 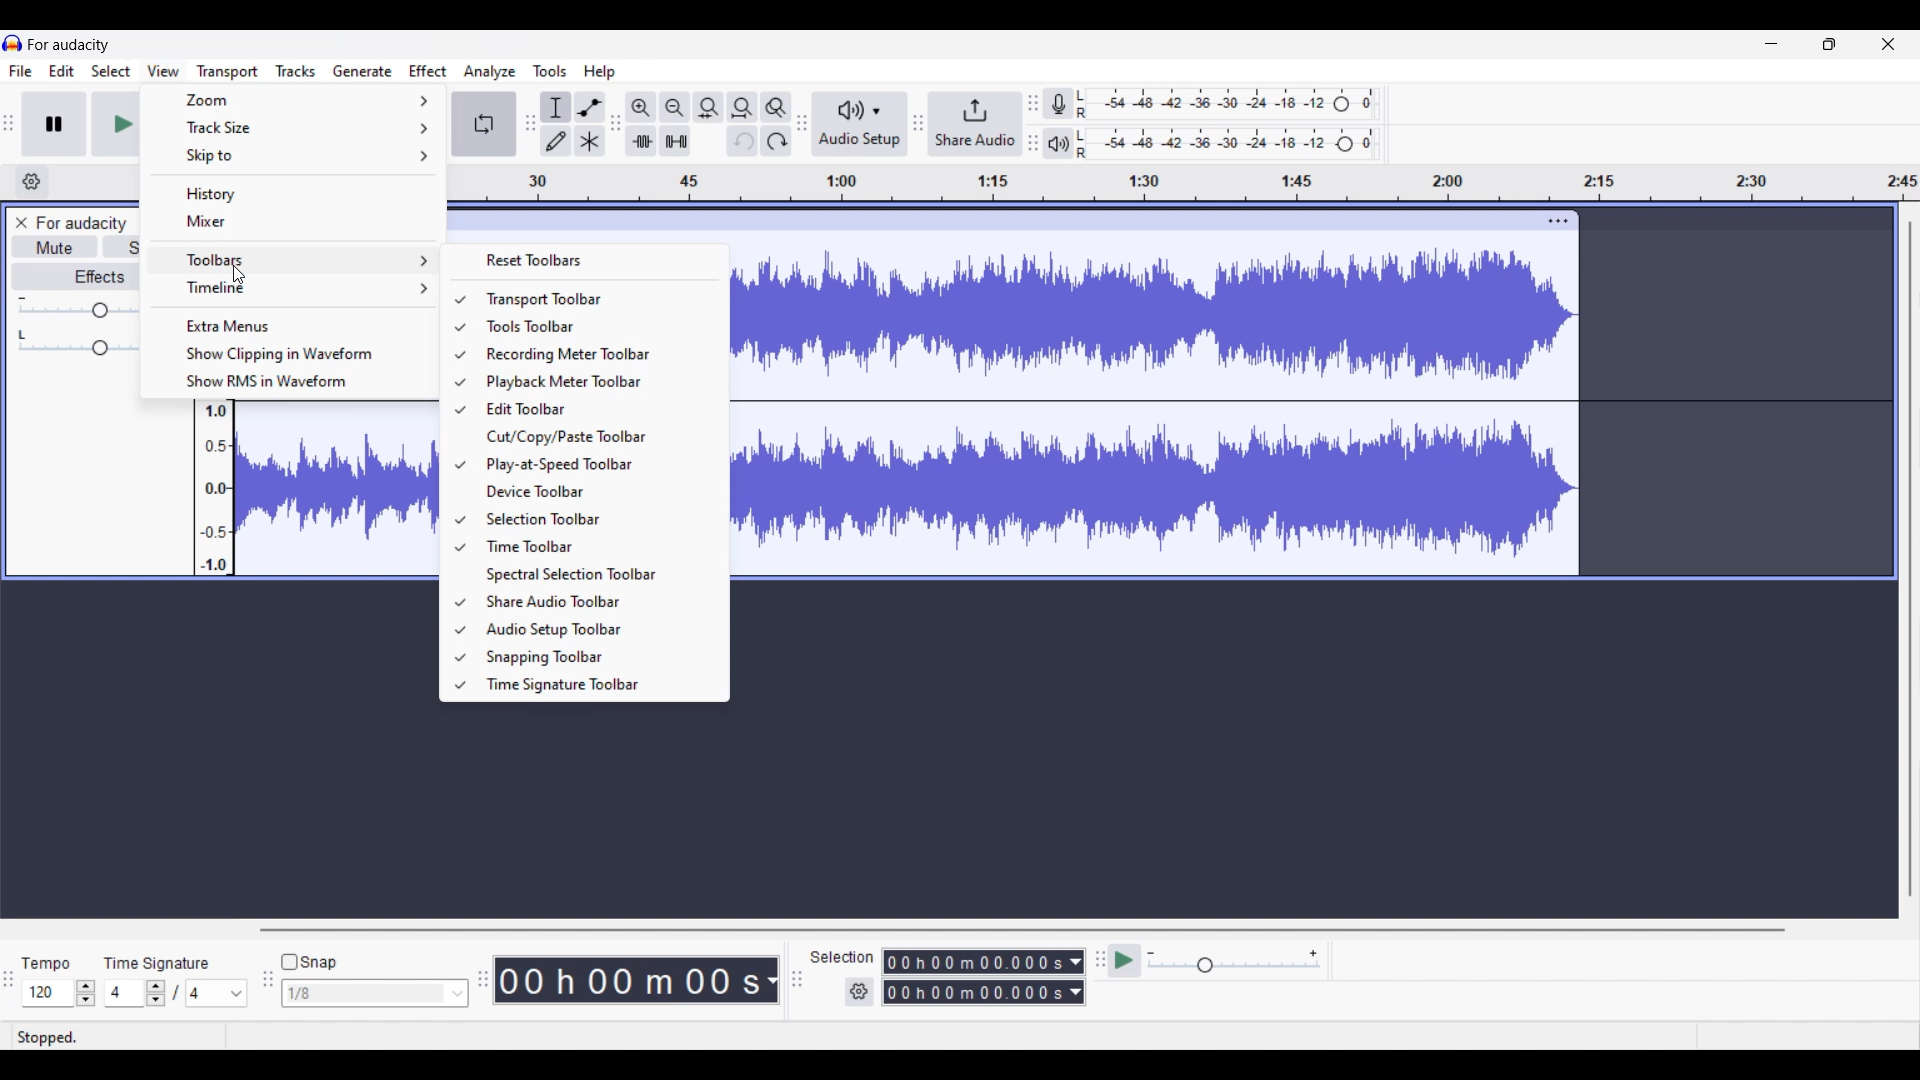 I want to click on Playback meter toolbar, so click(x=596, y=382).